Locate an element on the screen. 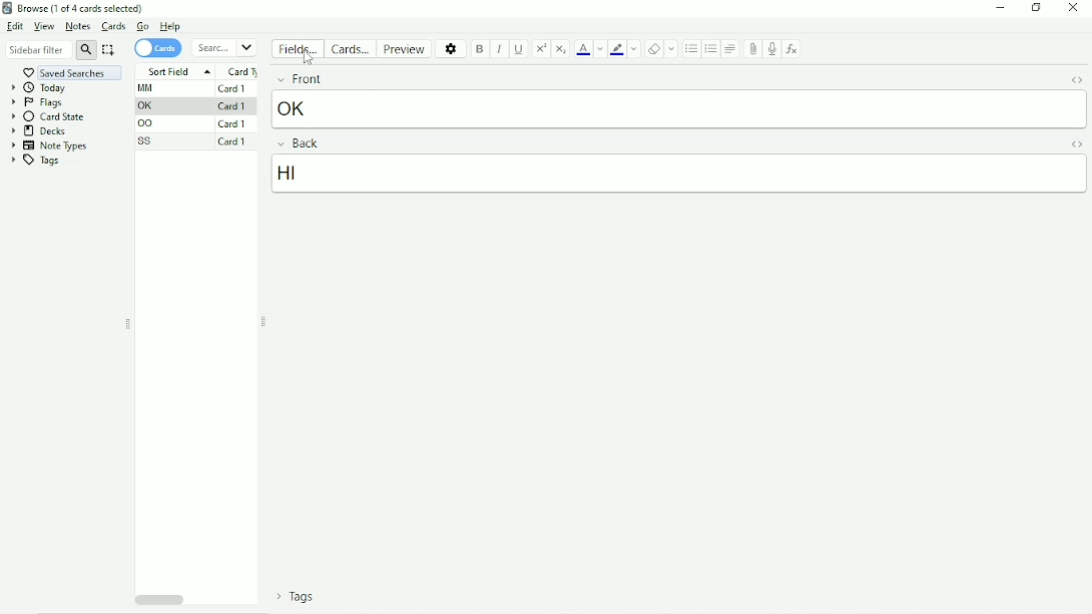 Image resolution: width=1092 pixels, height=614 pixels. hi is located at coordinates (318, 174).